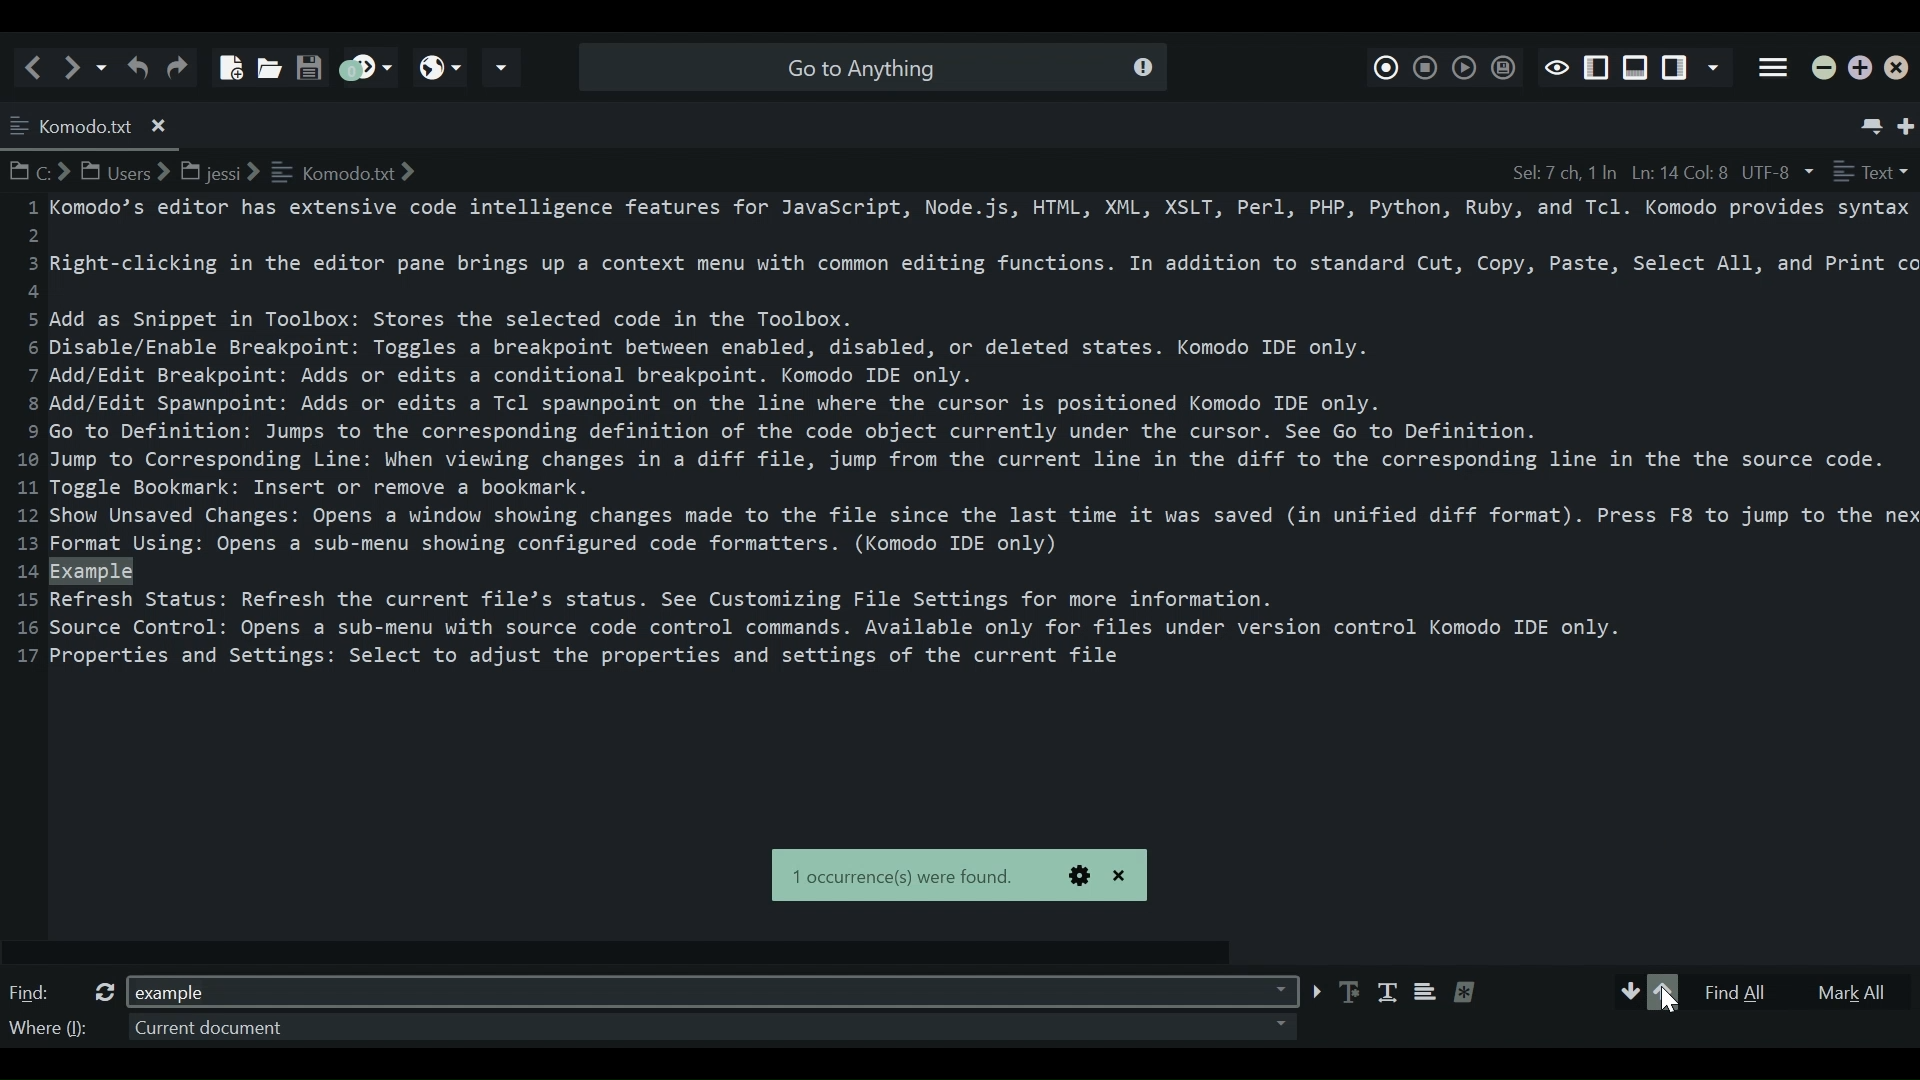  What do you see at coordinates (92, 123) in the screenshot?
I see `Current Tab` at bounding box center [92, 123].